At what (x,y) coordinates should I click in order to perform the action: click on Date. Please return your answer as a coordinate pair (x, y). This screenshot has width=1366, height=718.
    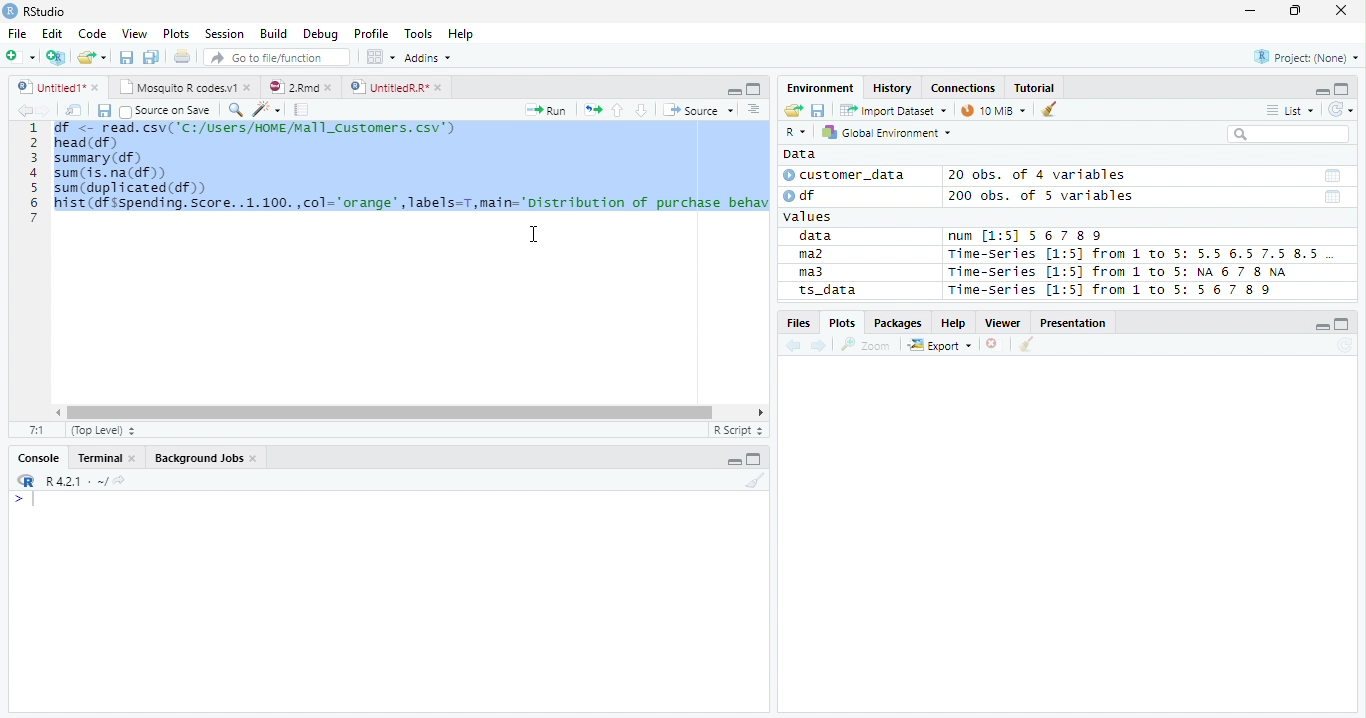
    Looking at the image, I should click on (1331, 176).